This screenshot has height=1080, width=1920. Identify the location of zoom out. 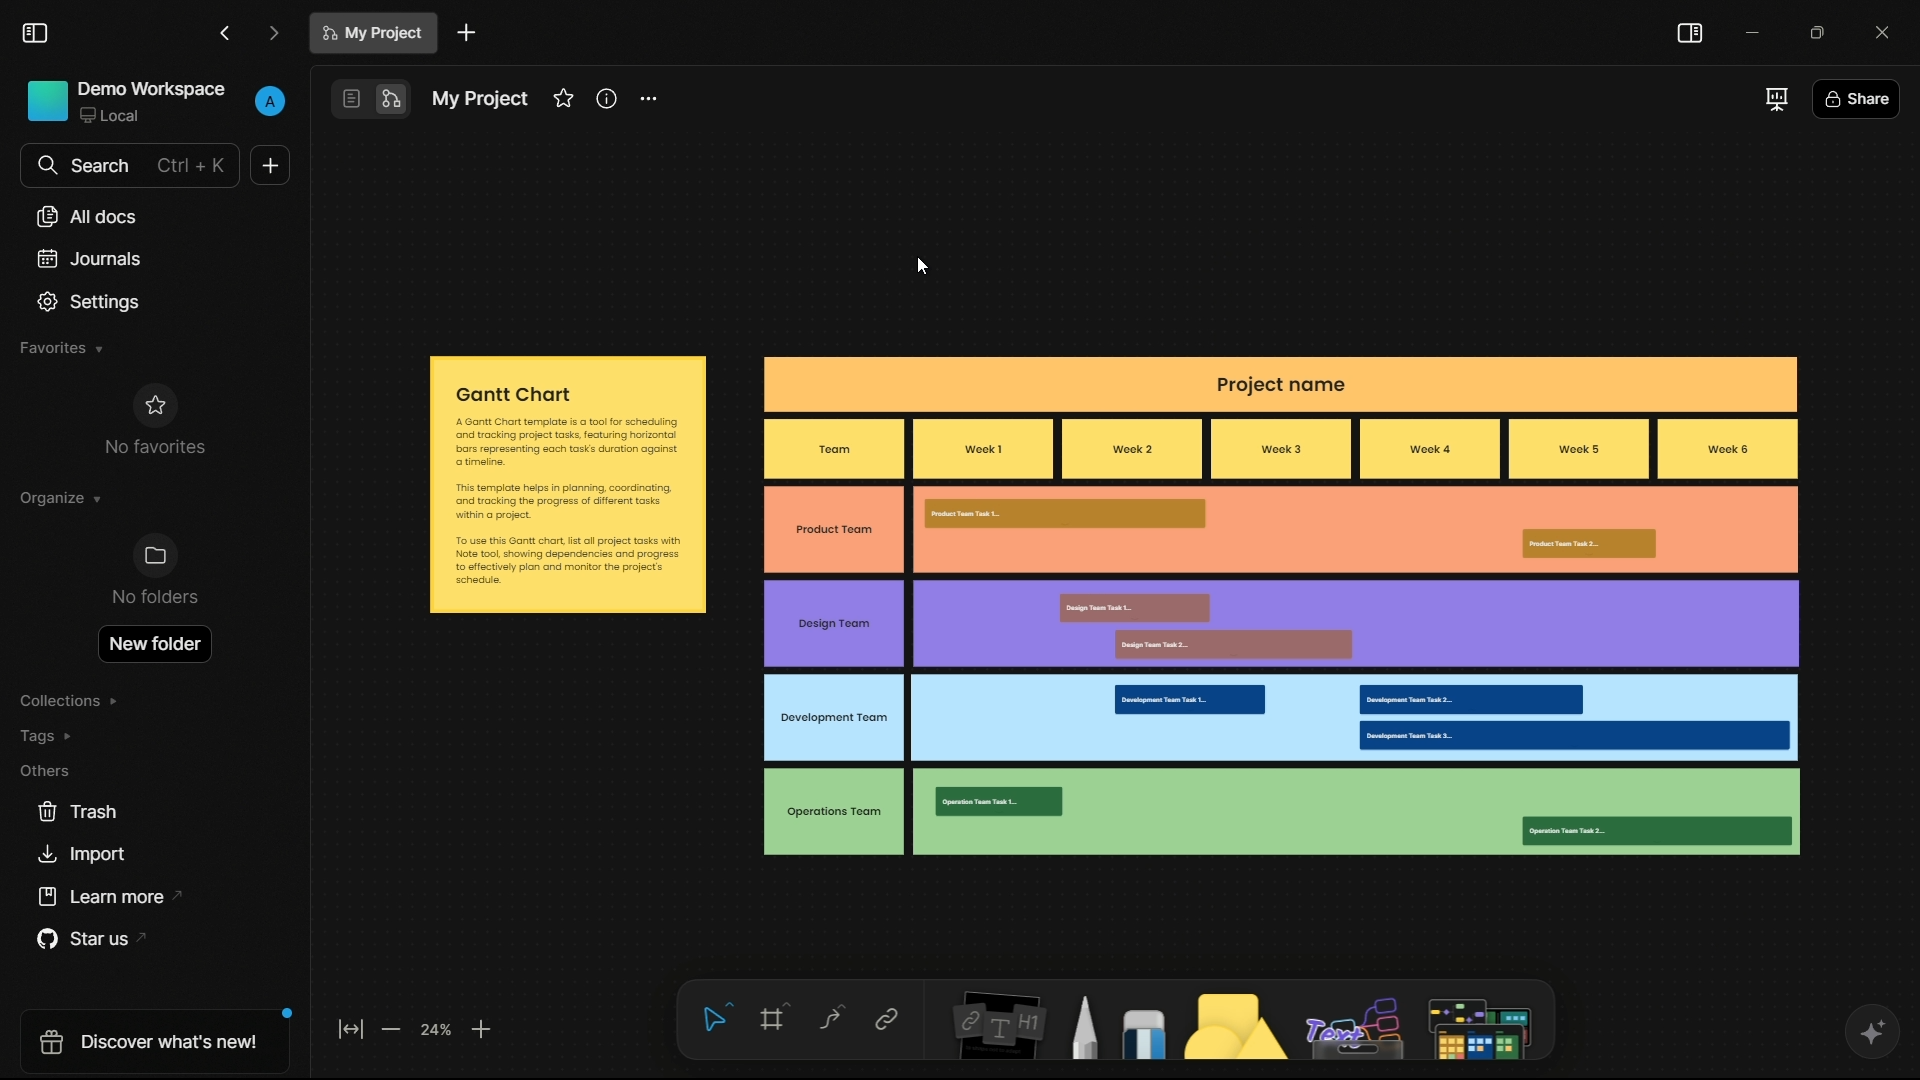
(394, 1032).